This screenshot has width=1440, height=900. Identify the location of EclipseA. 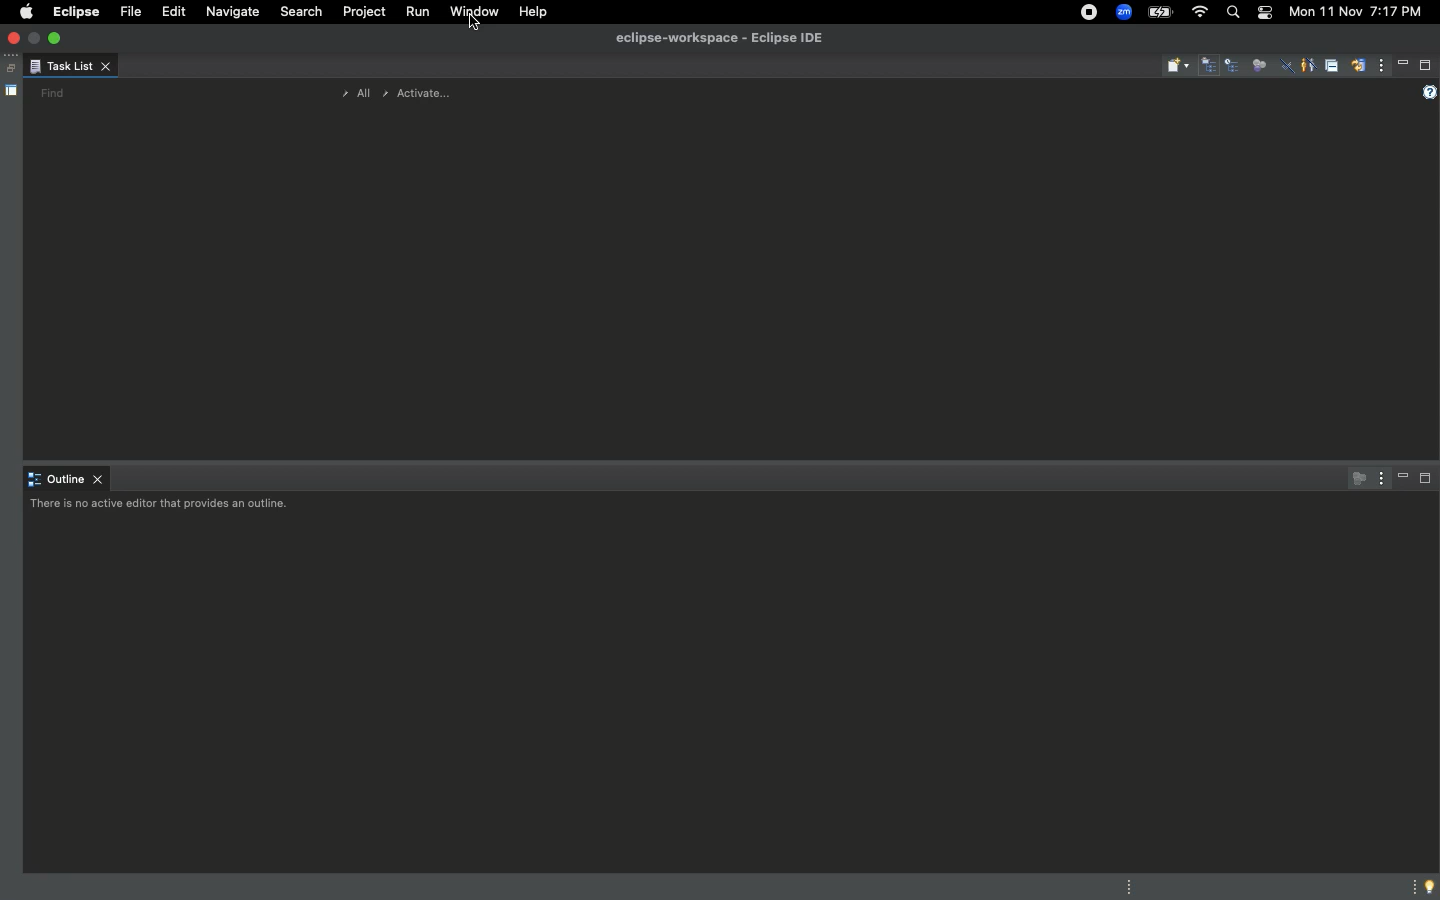
(74, 12).